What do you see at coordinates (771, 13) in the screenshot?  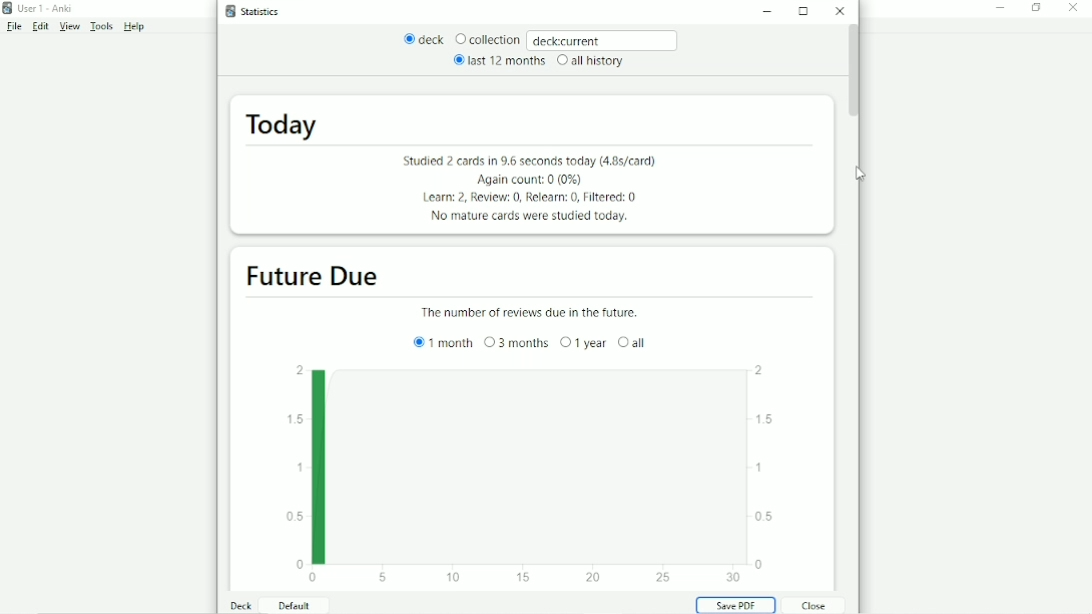 I see `Minimize` at bounding box center [771, 13].